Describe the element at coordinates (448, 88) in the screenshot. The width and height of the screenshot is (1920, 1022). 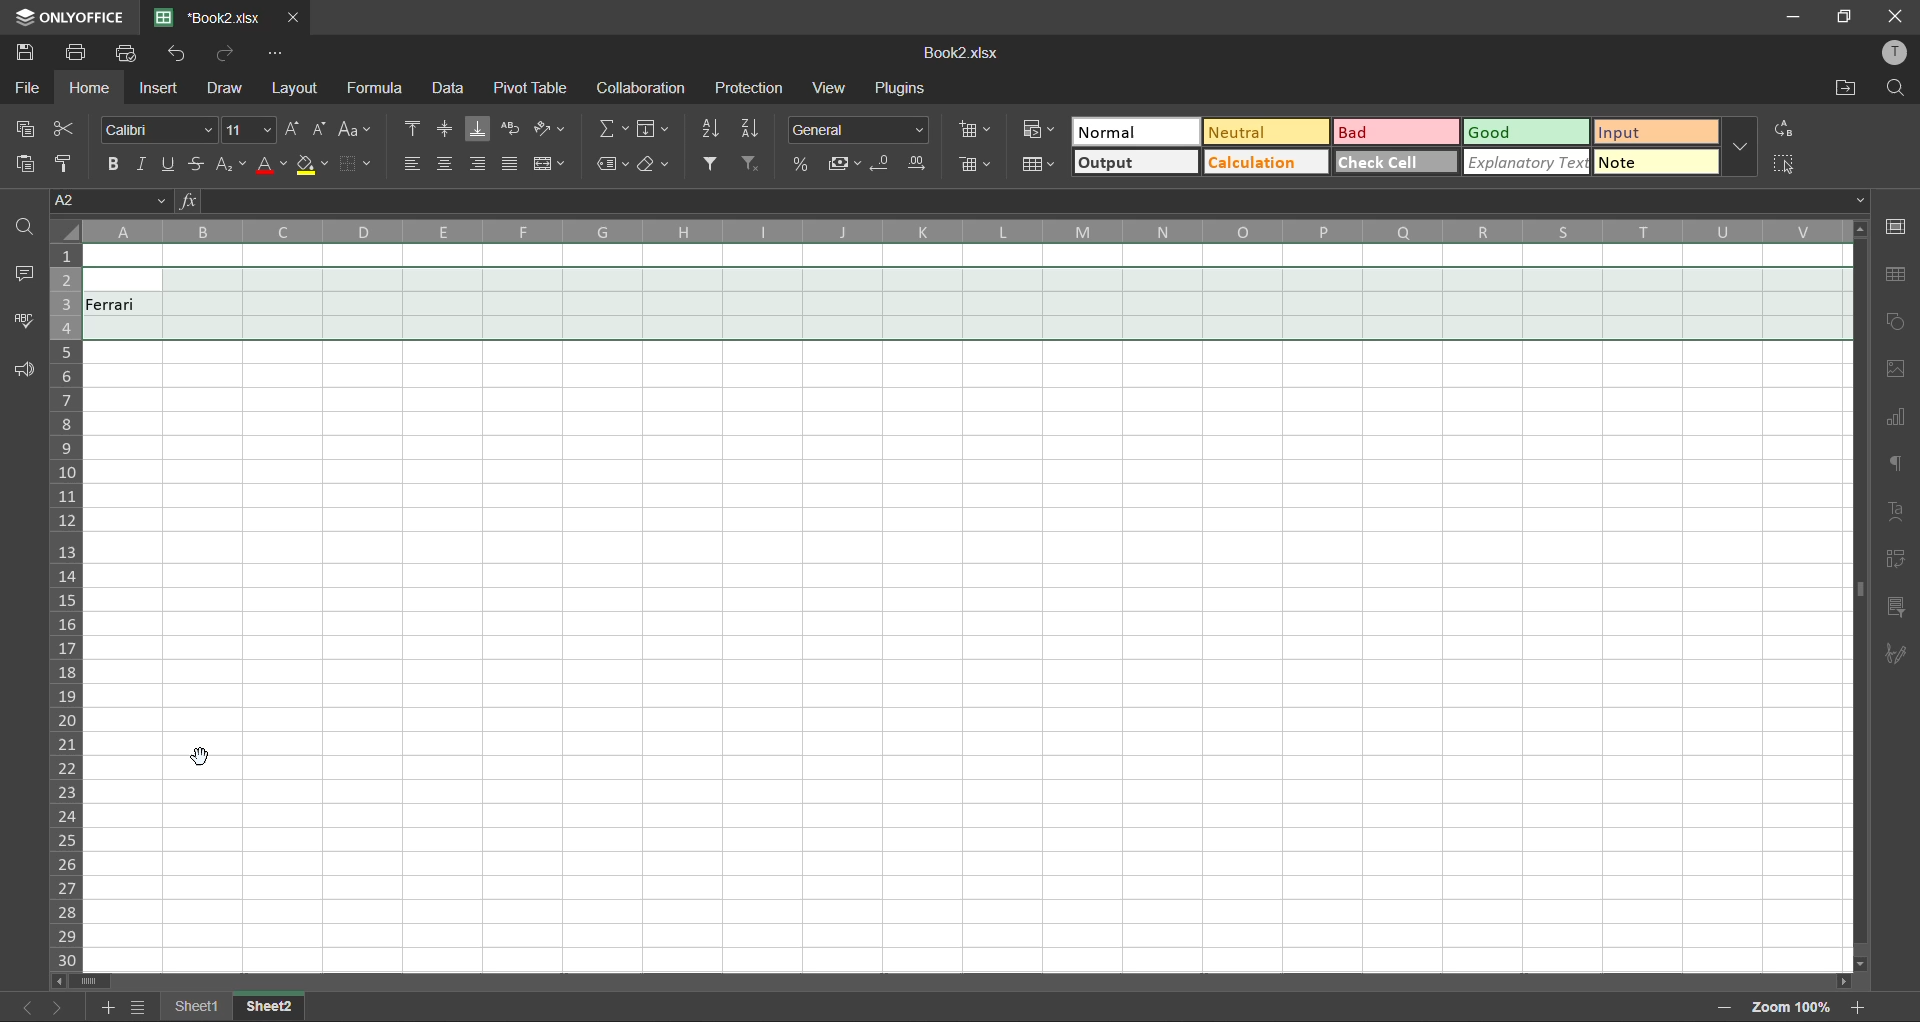
I see `data` at that location.